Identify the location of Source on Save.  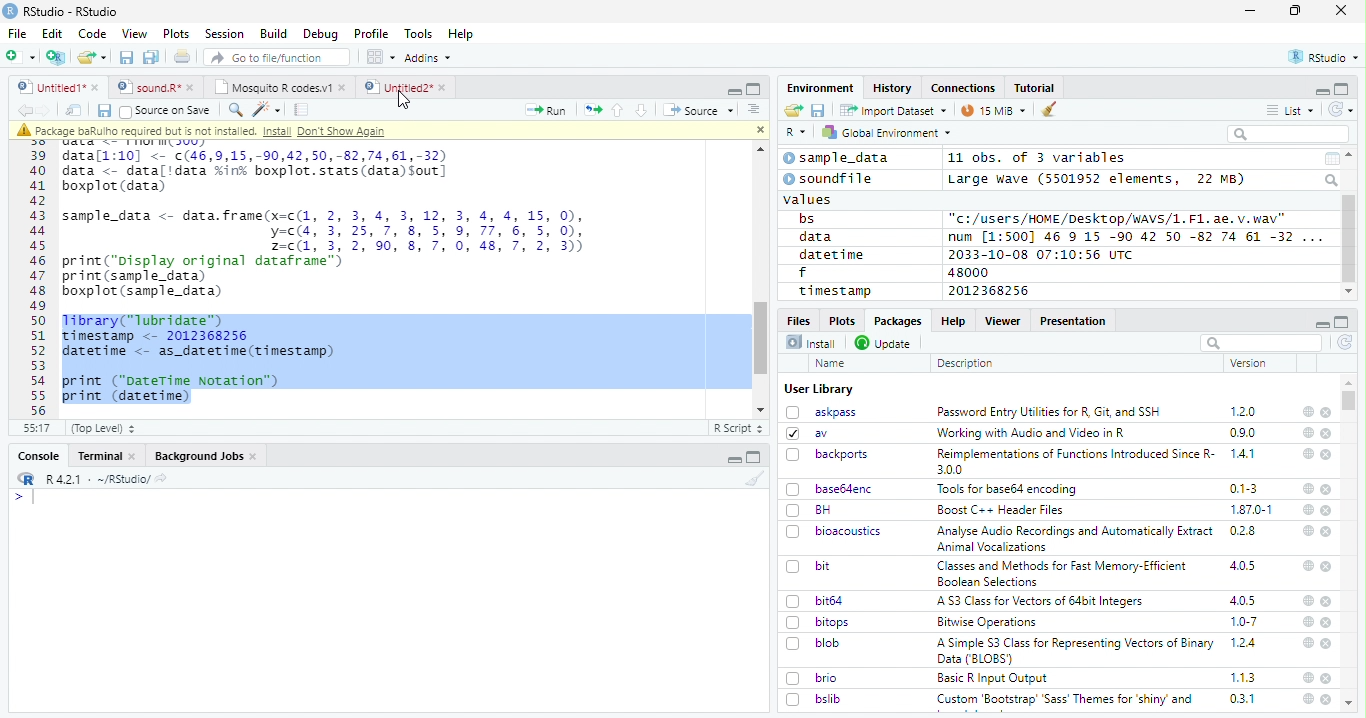
(164, 110).